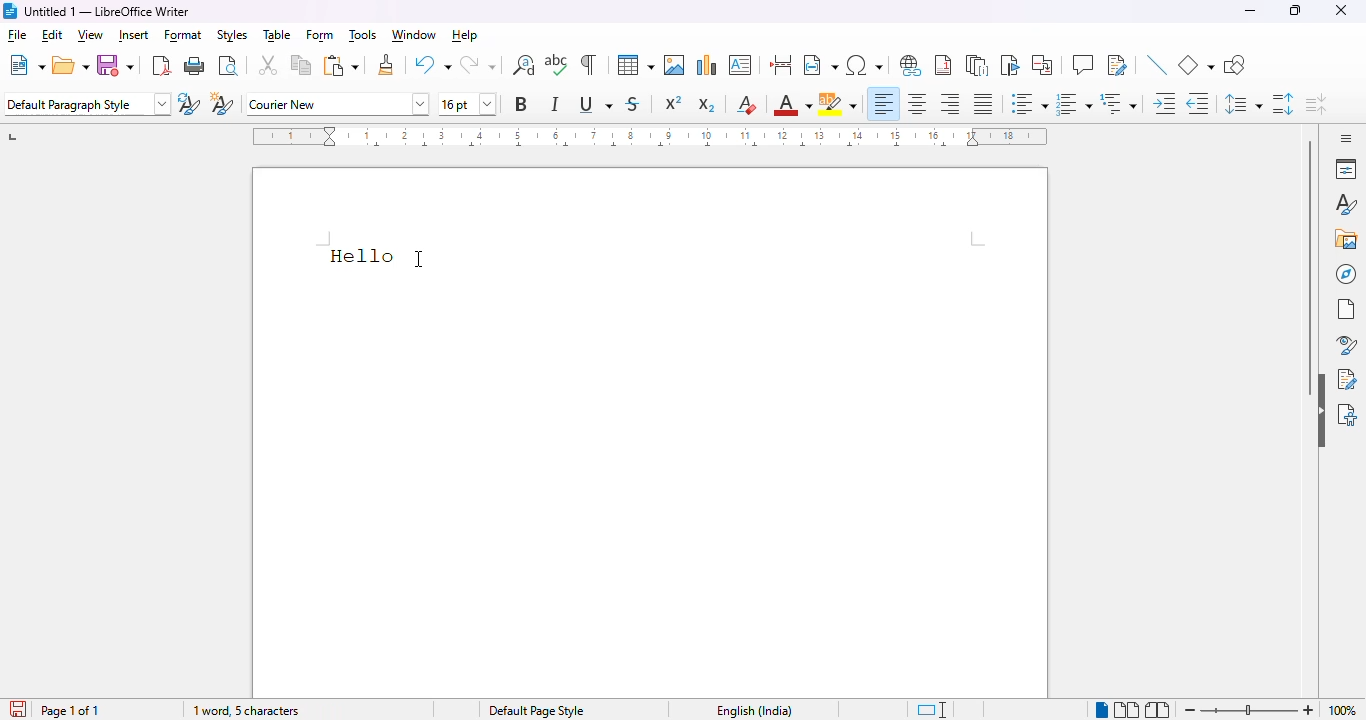 The width and height of the screenshot is (1366, 720). What do you see at coordinates (780, 64) in the screenshot?
I see `insert page break` at bounding box center [780, 64].